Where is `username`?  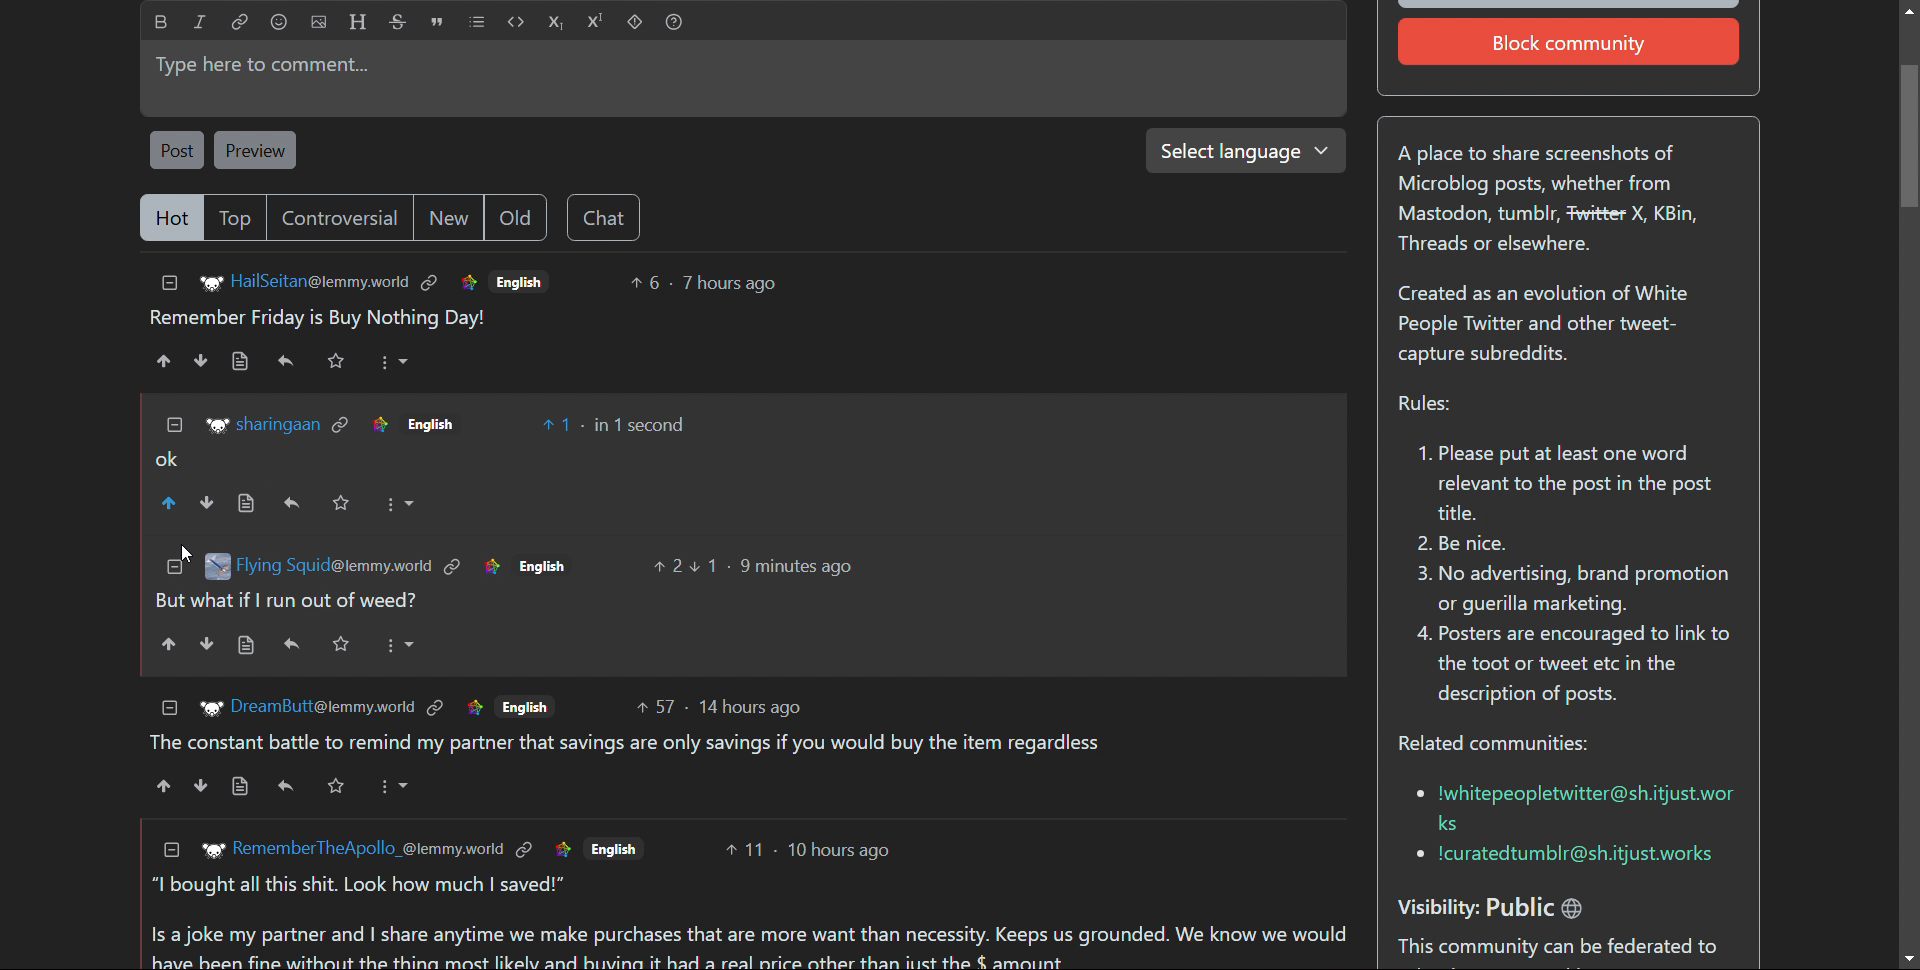
username is located at coordinates (368, 850).